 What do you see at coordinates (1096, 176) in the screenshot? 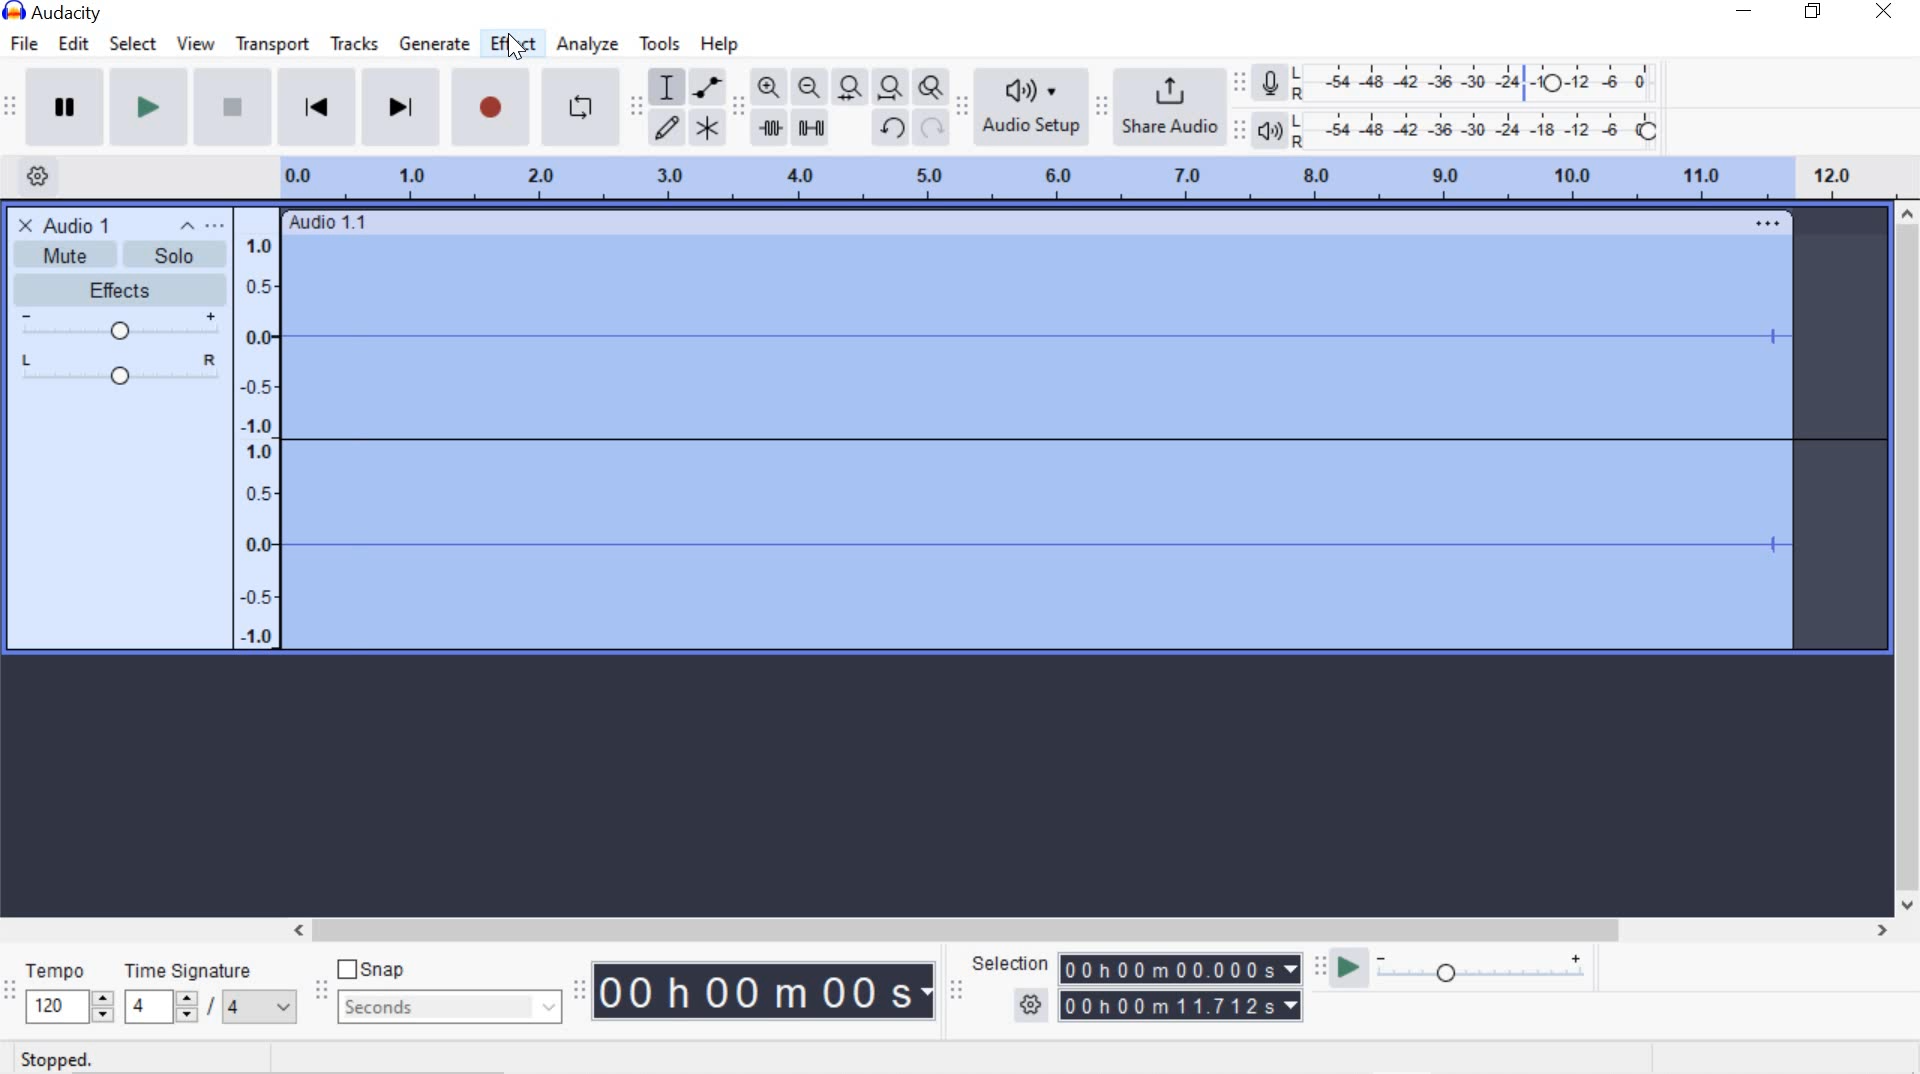
I see `Looping region` at bounding box center [1096, 176].